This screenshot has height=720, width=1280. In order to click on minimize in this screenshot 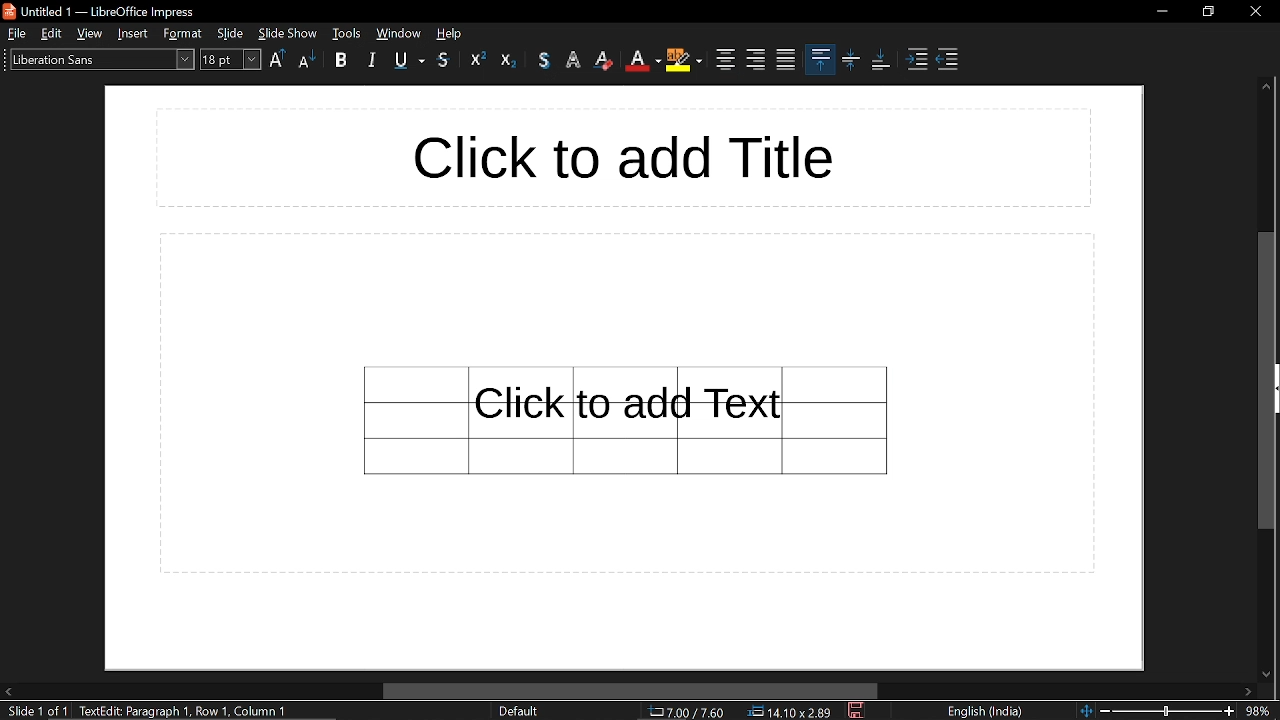, I will do `click(1162, 11)`.